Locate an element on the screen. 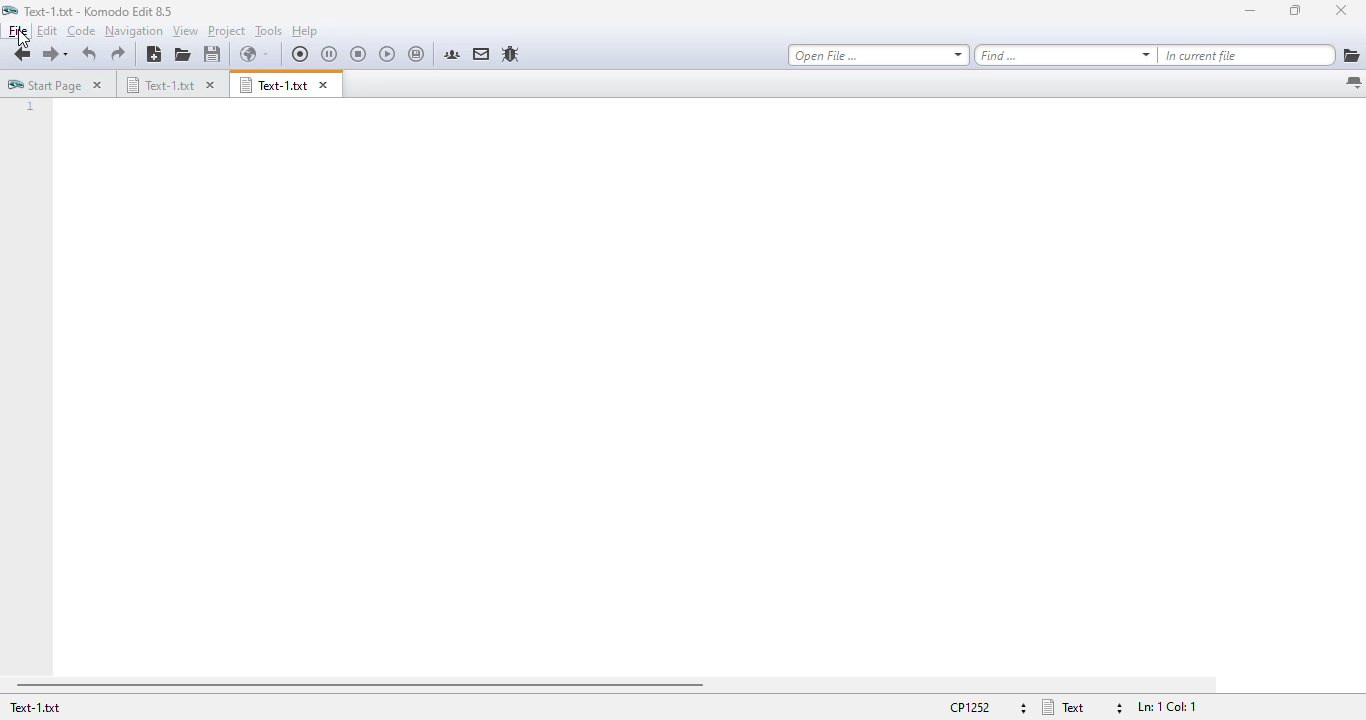 This screenshot has width=1366, height=720. close tab is located at coordinates (97, 84).